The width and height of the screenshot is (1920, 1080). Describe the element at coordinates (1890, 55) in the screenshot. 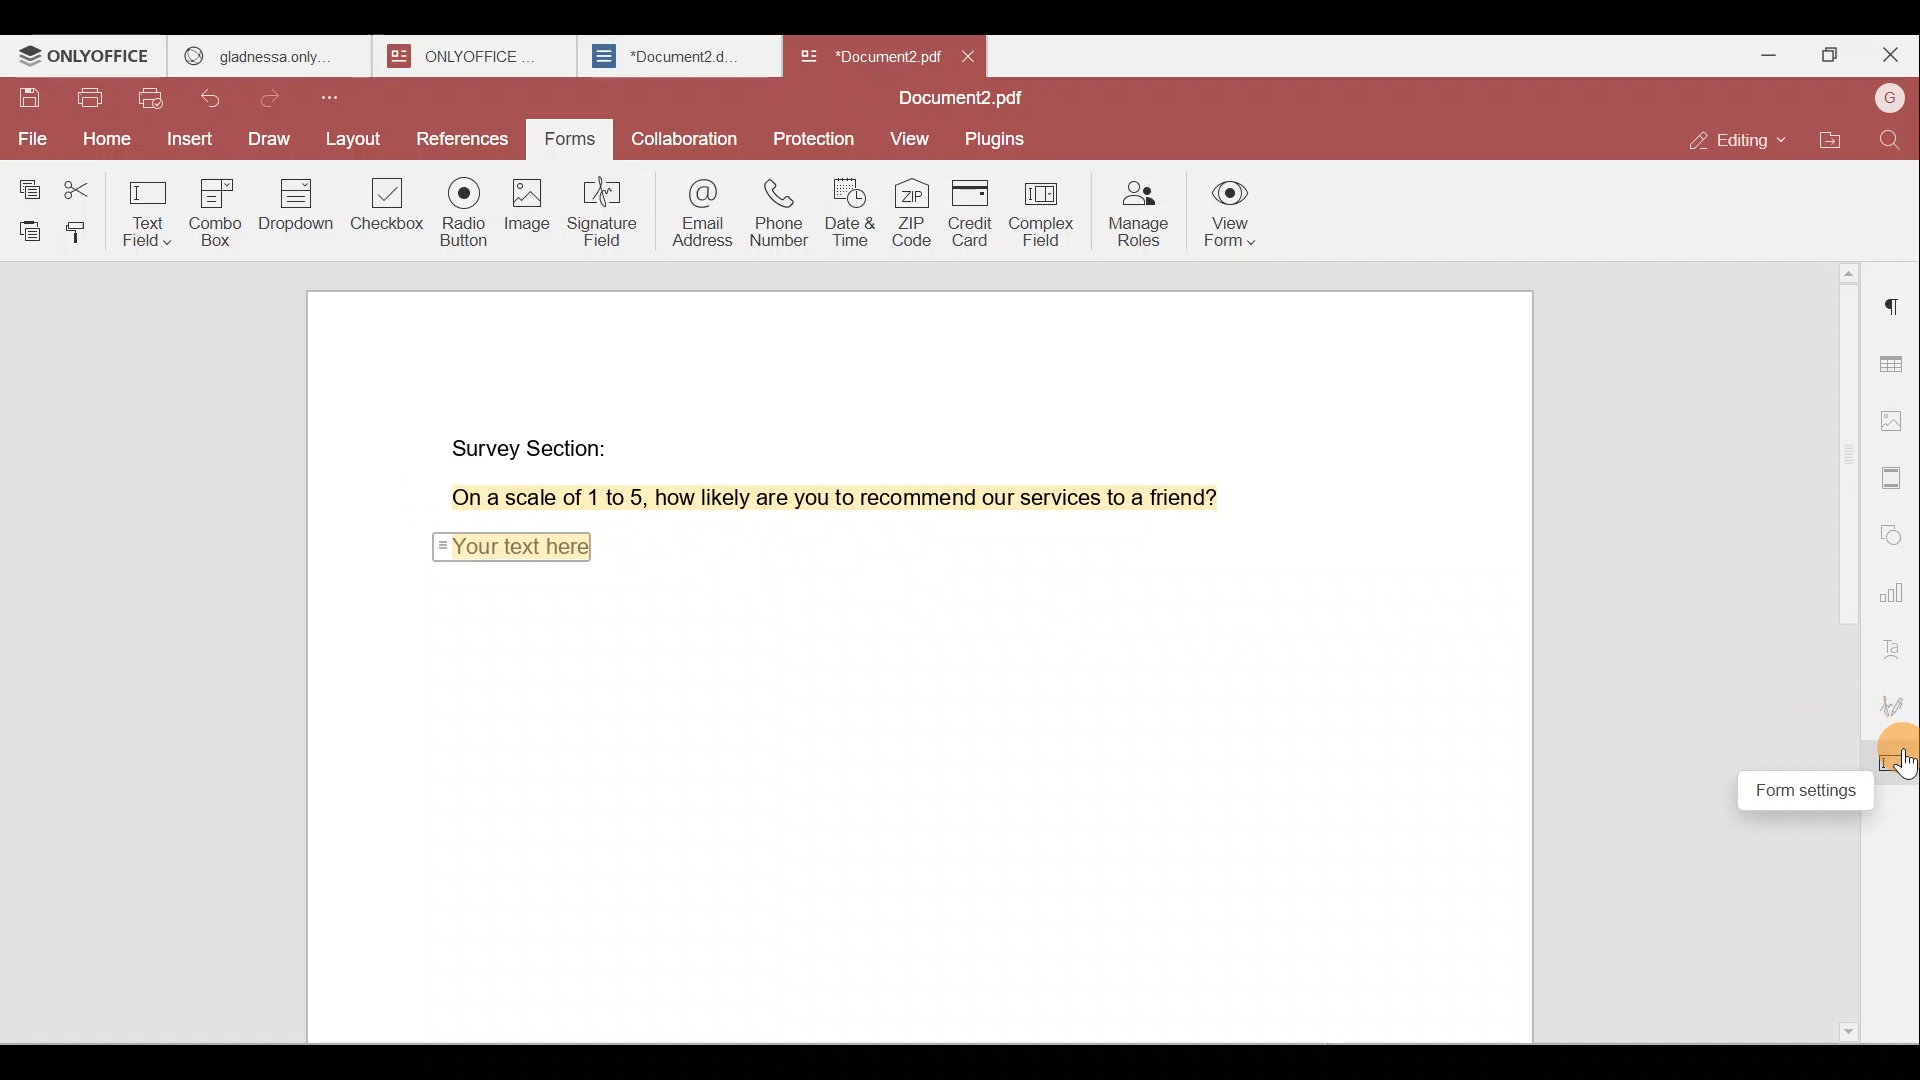

I see `Close` at that location.